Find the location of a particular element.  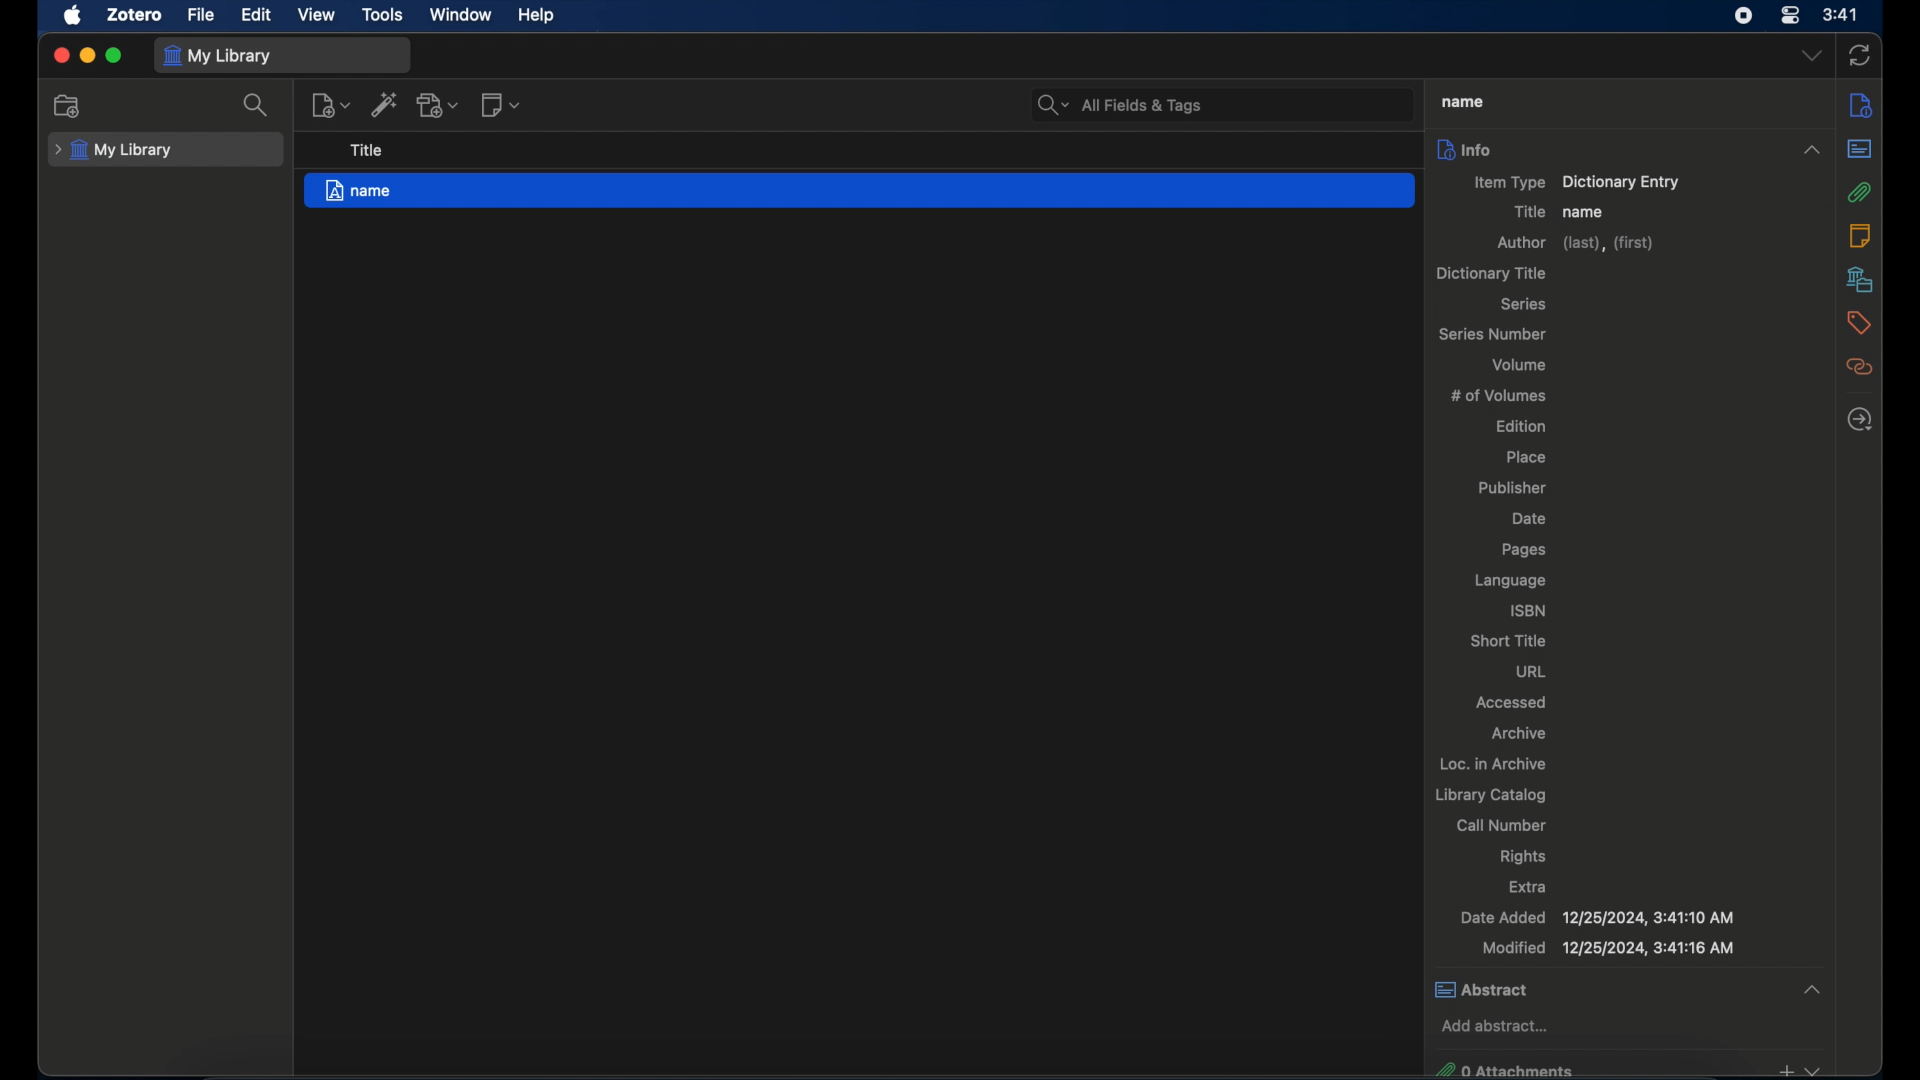

item type is located at coordinates (1578, 183).